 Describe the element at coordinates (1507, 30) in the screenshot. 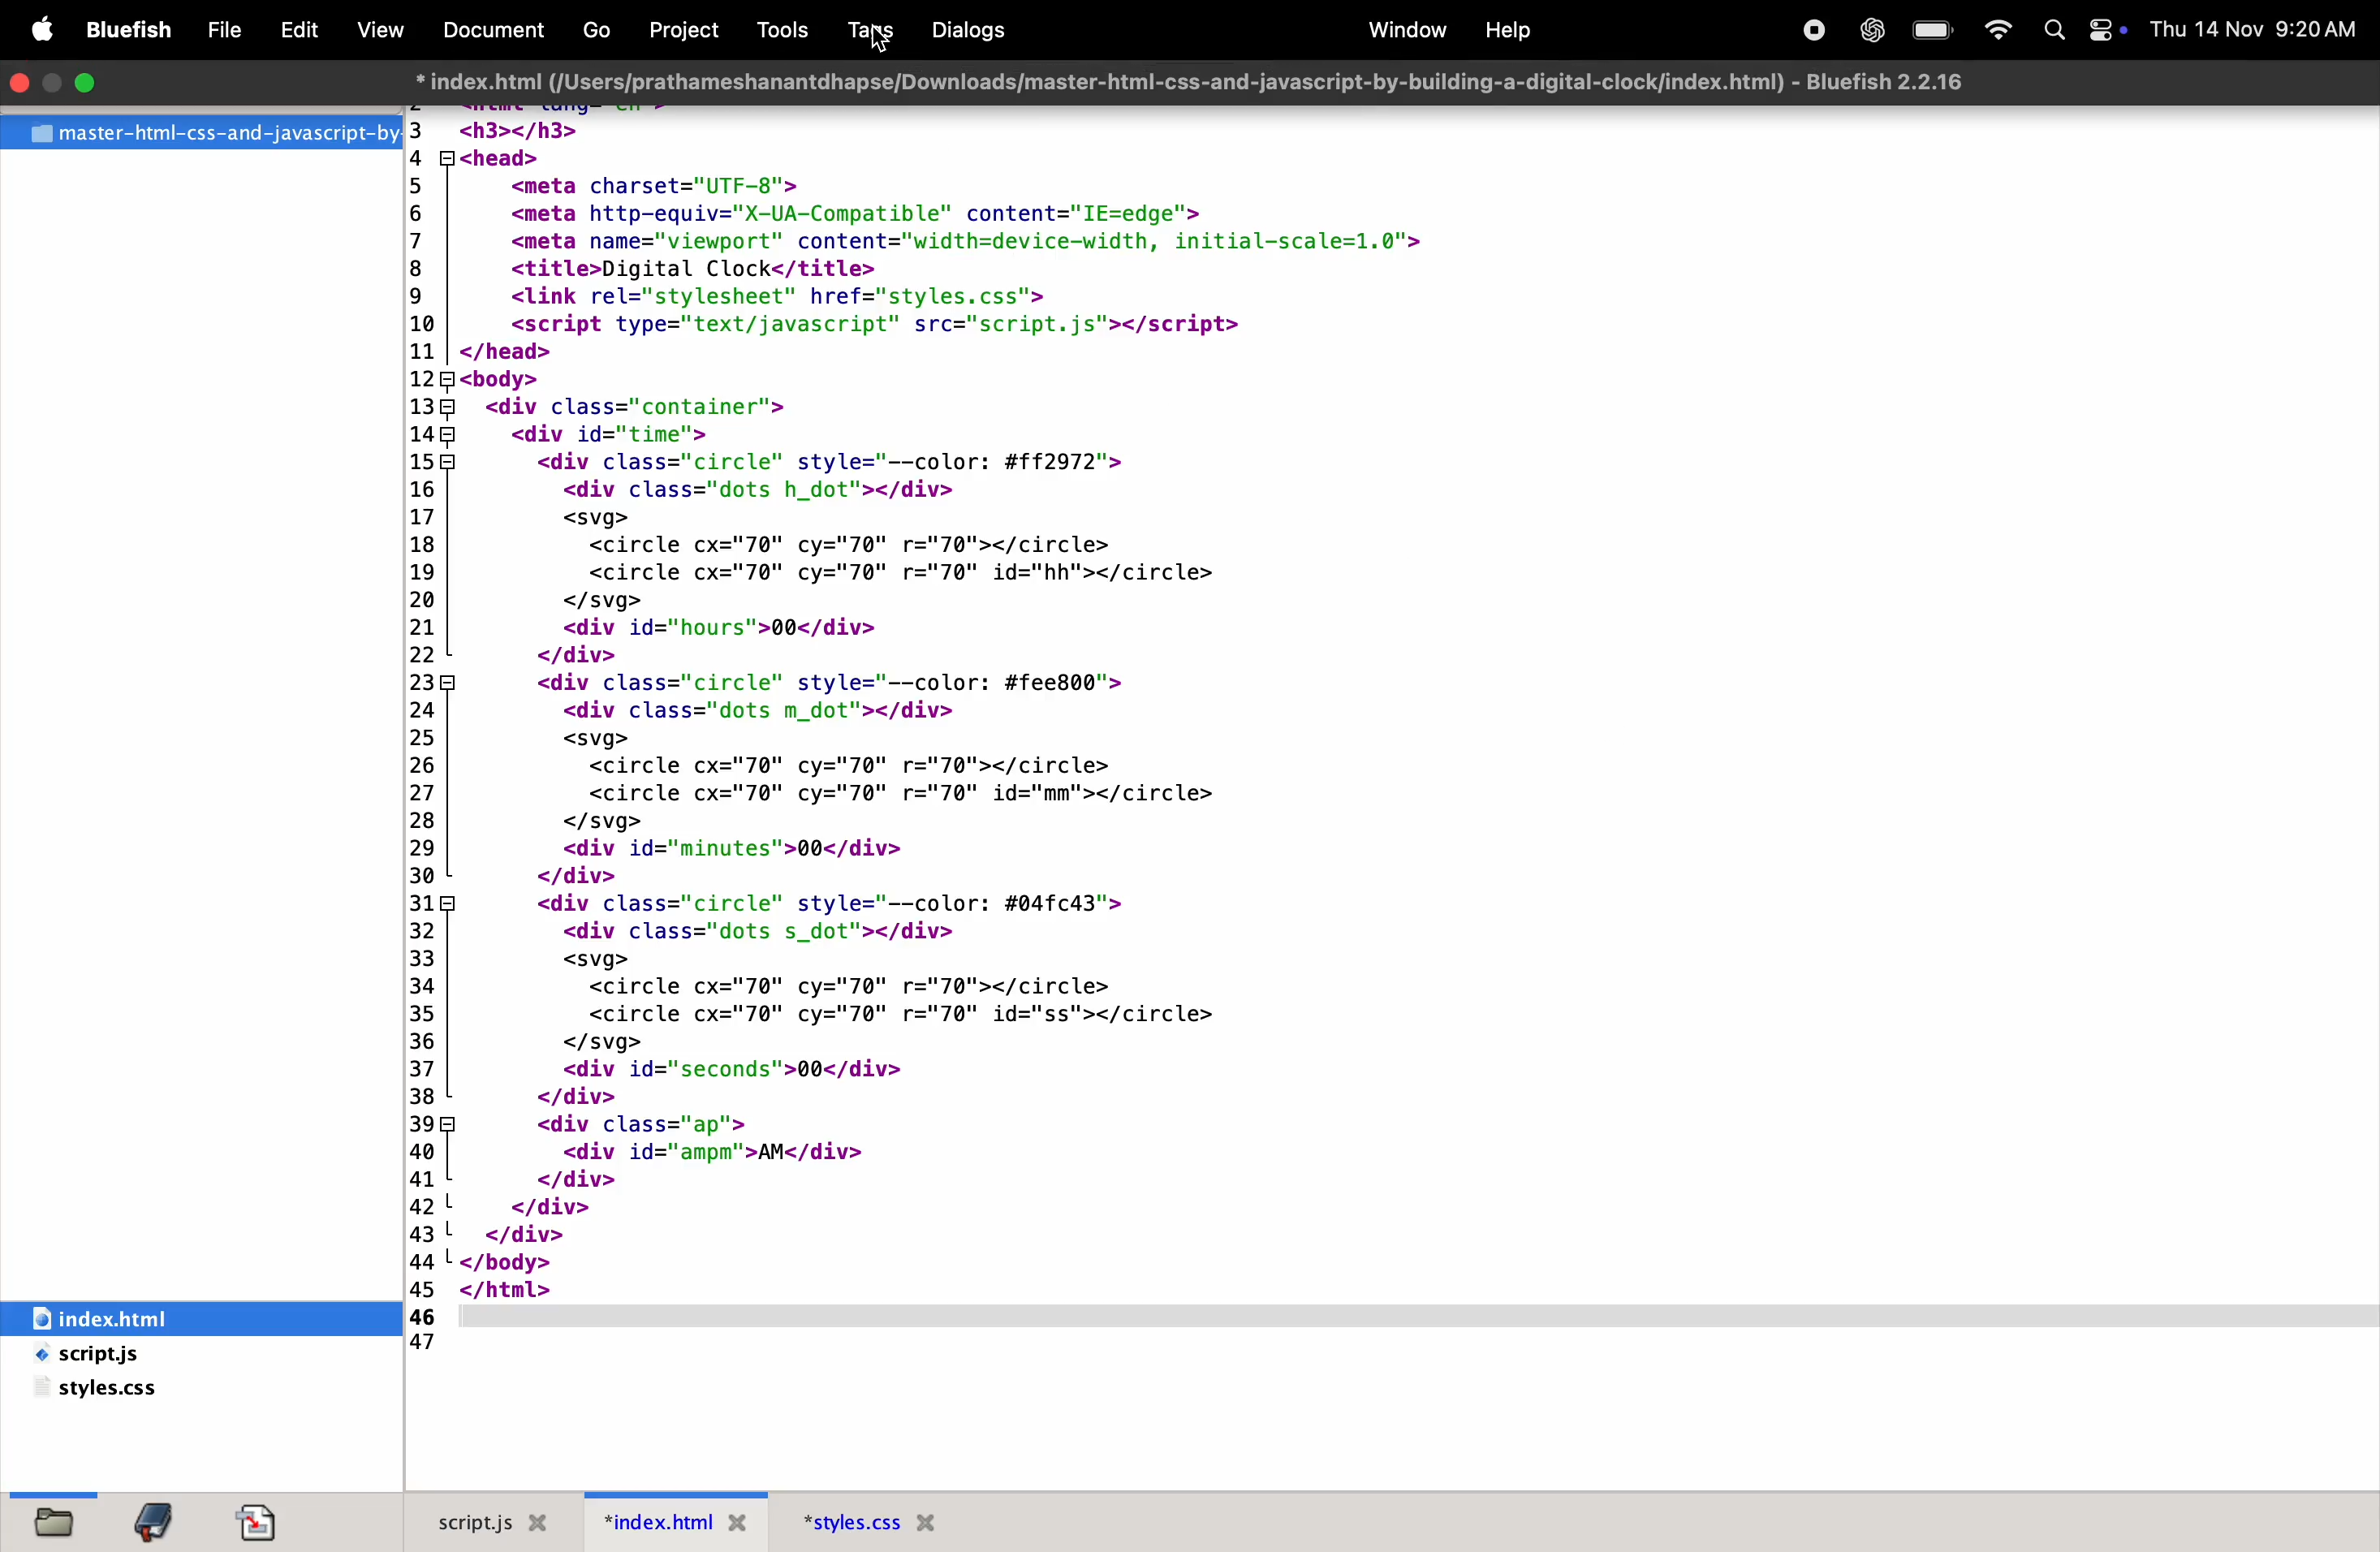

I see `help` at that location.